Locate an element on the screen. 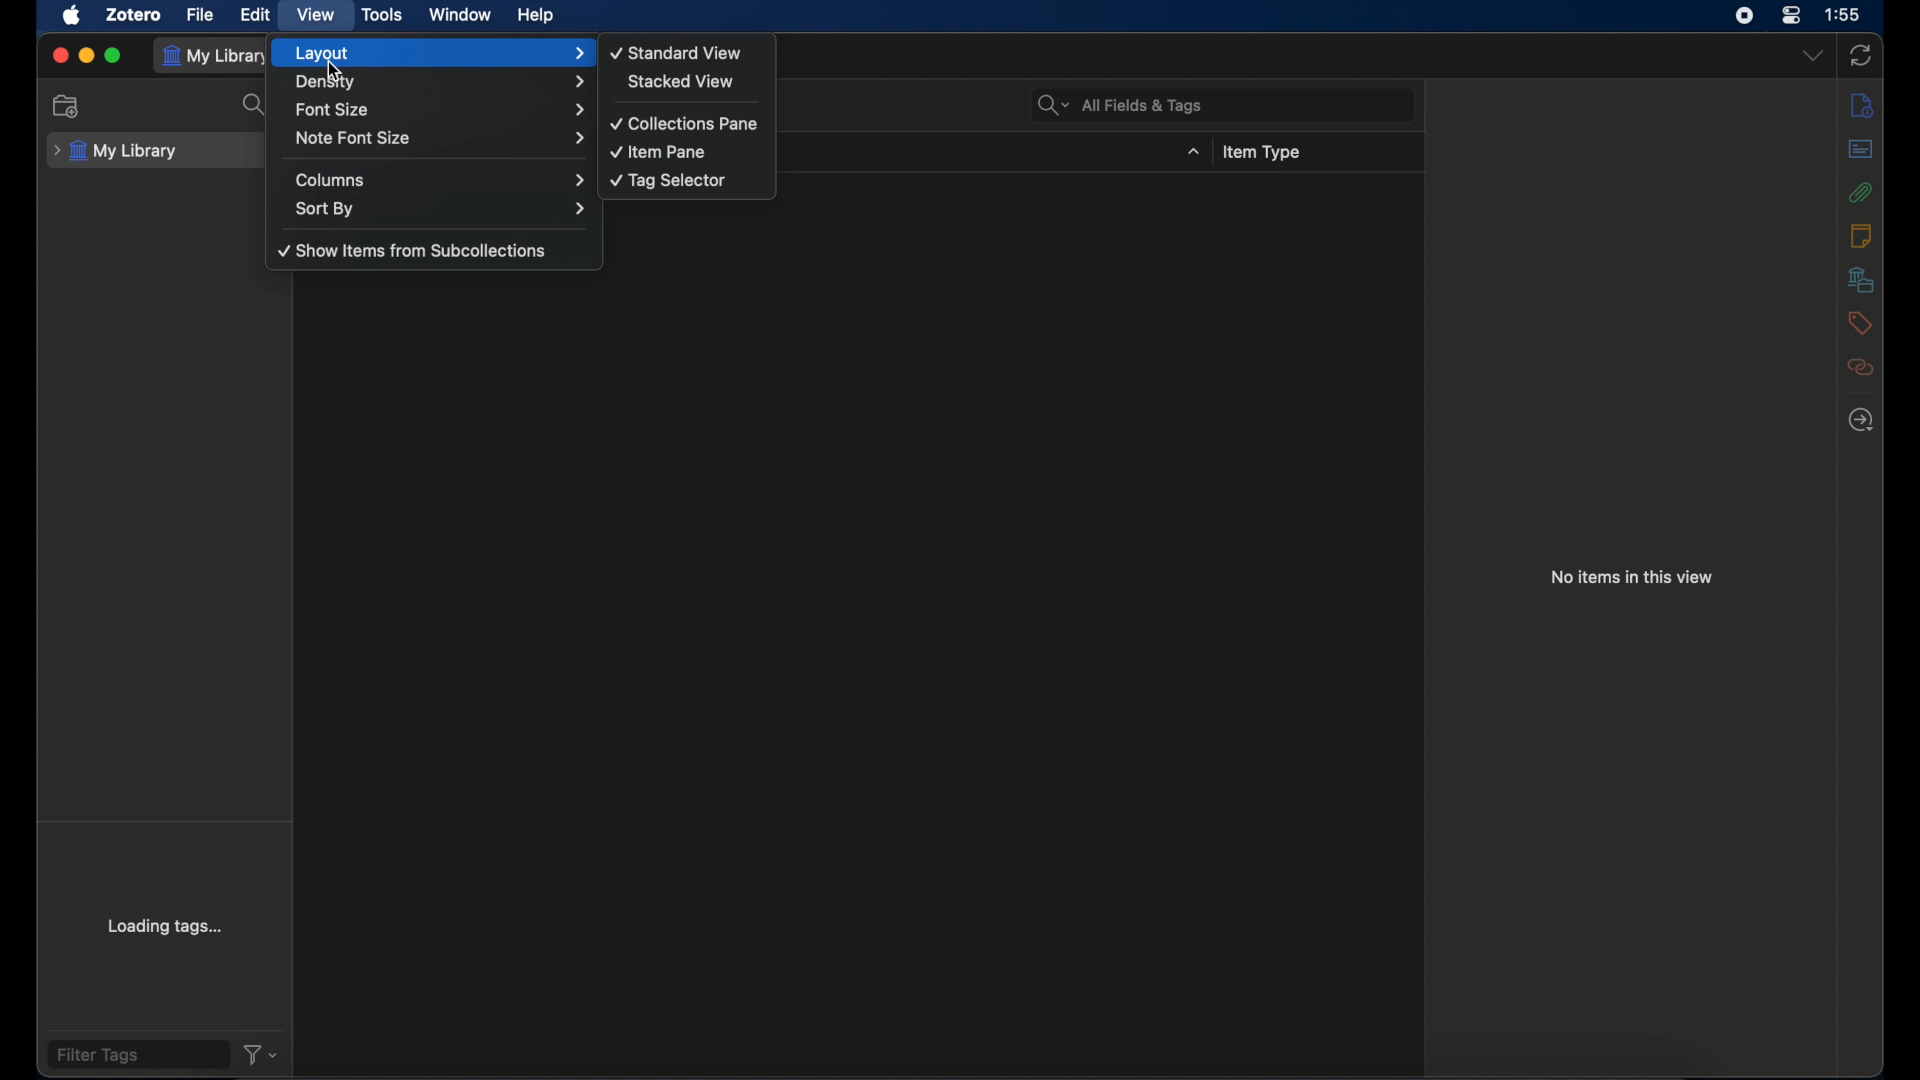  new collection is located at coordinates (68, 107).